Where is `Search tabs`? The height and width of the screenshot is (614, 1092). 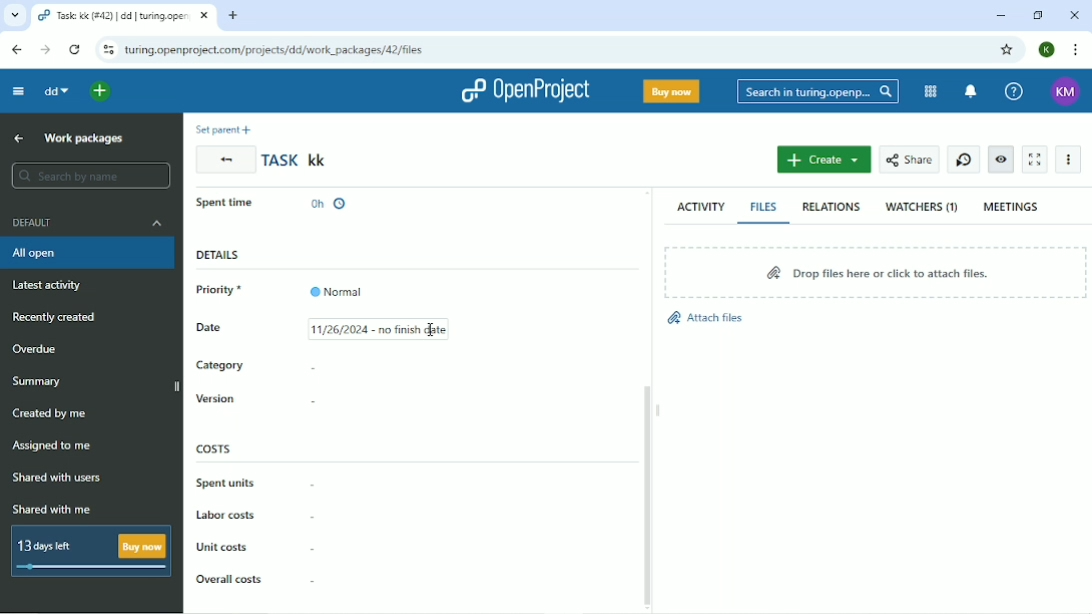
Search tabs is located at coordinates (14, 15).